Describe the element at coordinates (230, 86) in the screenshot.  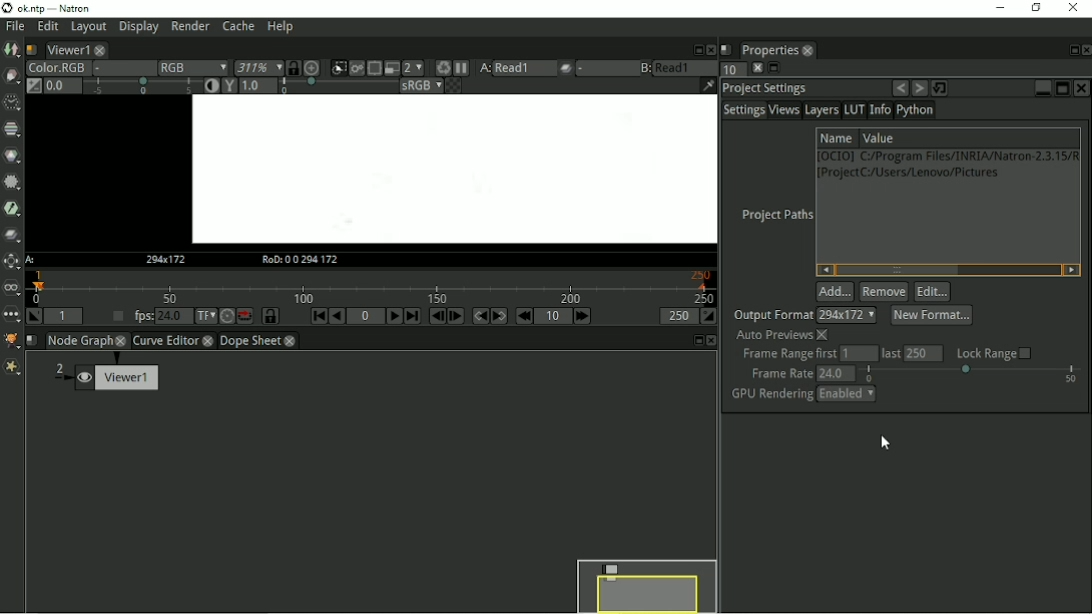
I see `Gamma correction` at that location.